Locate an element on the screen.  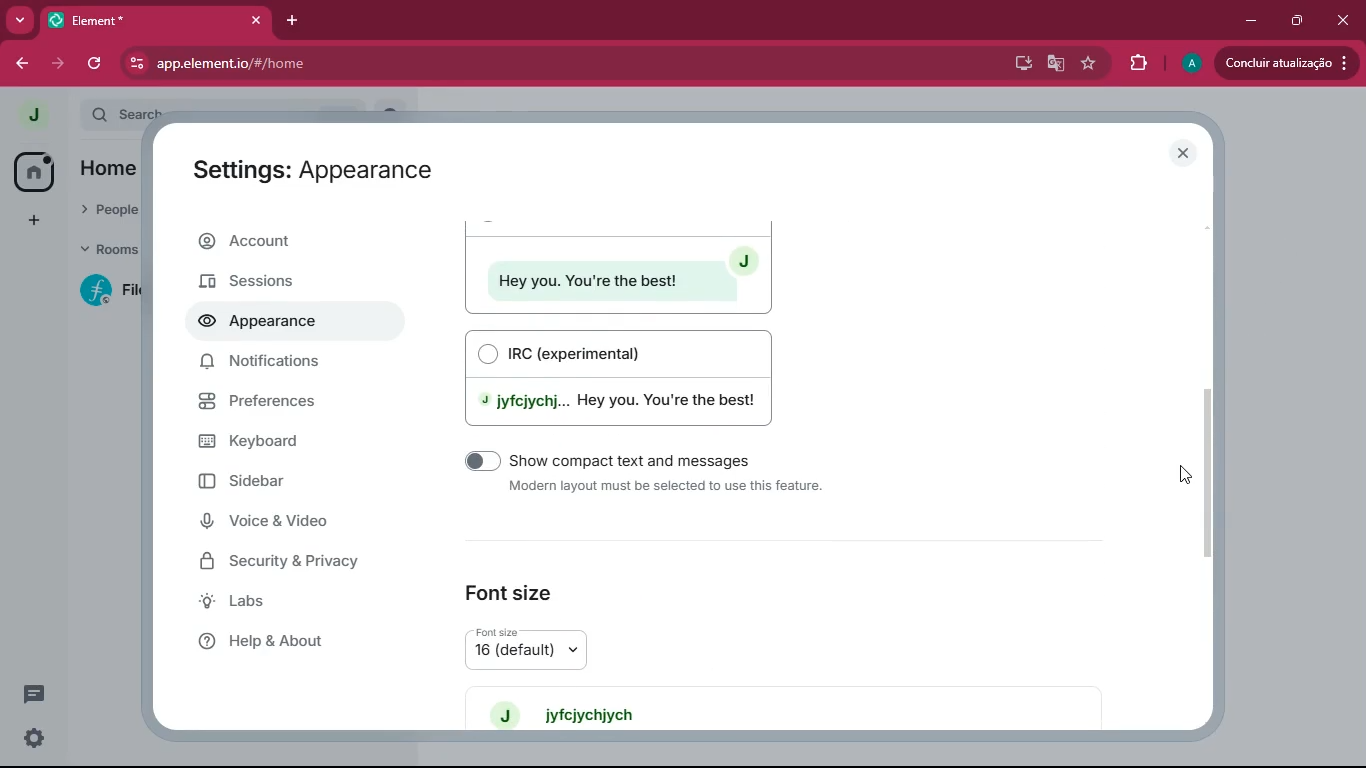
appearance is located at coordinates (265, 324).